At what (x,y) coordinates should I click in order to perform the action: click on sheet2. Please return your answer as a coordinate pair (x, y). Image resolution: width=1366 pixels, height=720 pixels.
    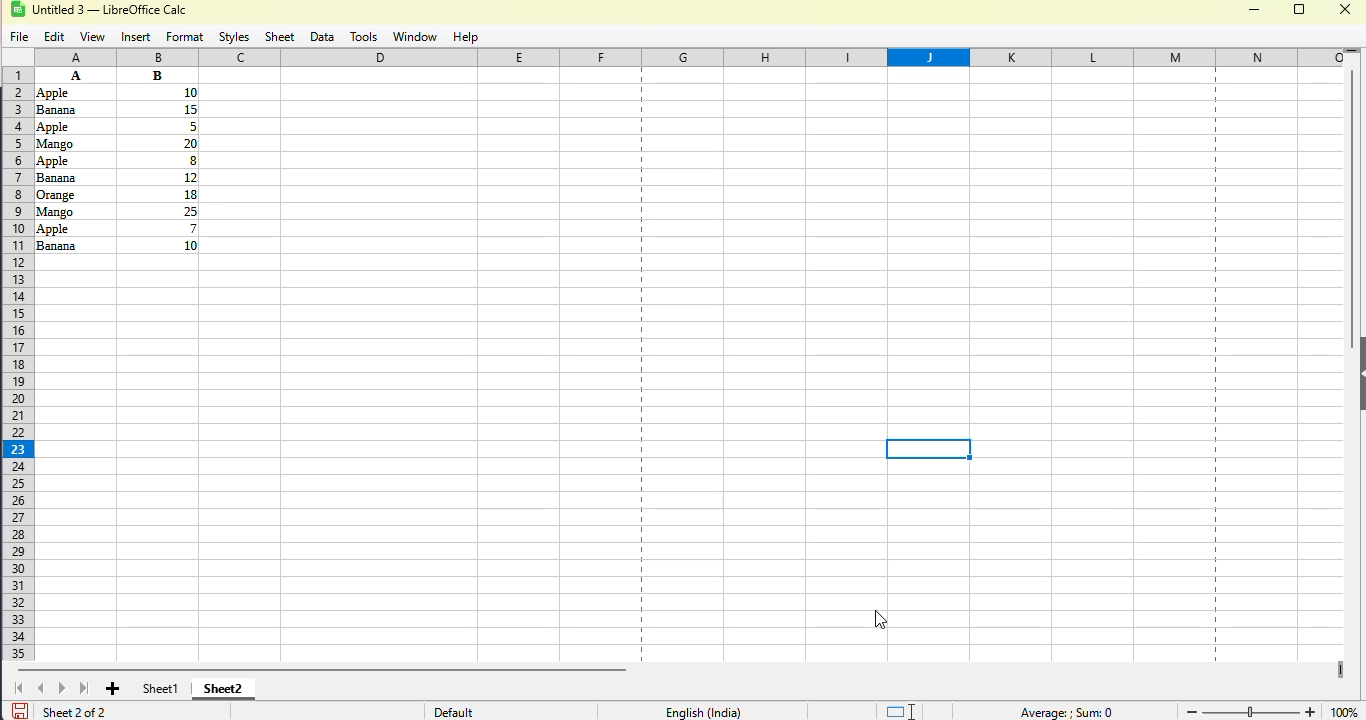
    Looking at the image, I should click on (224, 687).